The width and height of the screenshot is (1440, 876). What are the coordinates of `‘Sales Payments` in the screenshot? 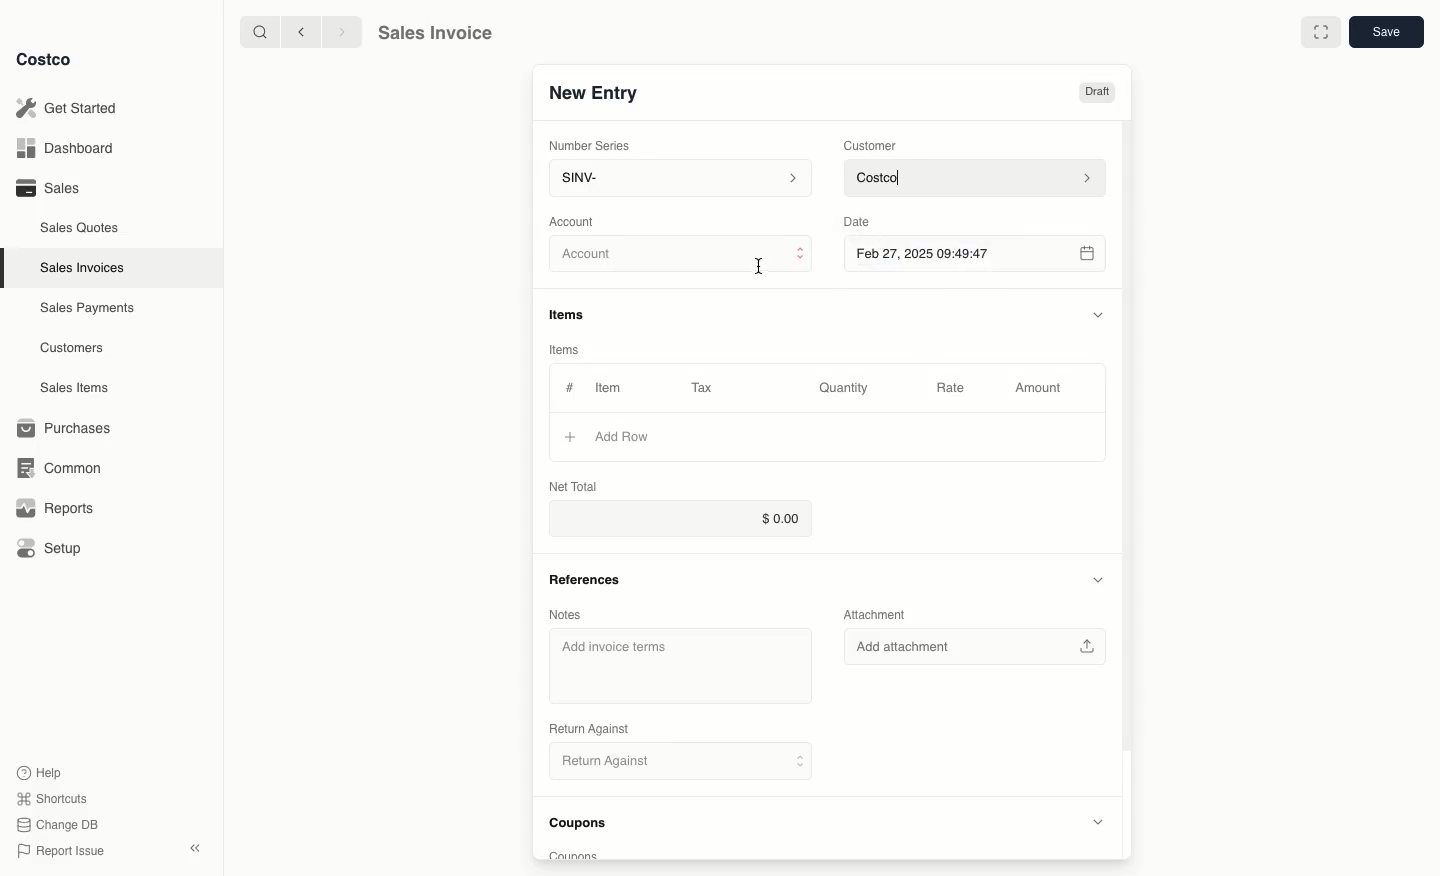 It's located at (87, 306).